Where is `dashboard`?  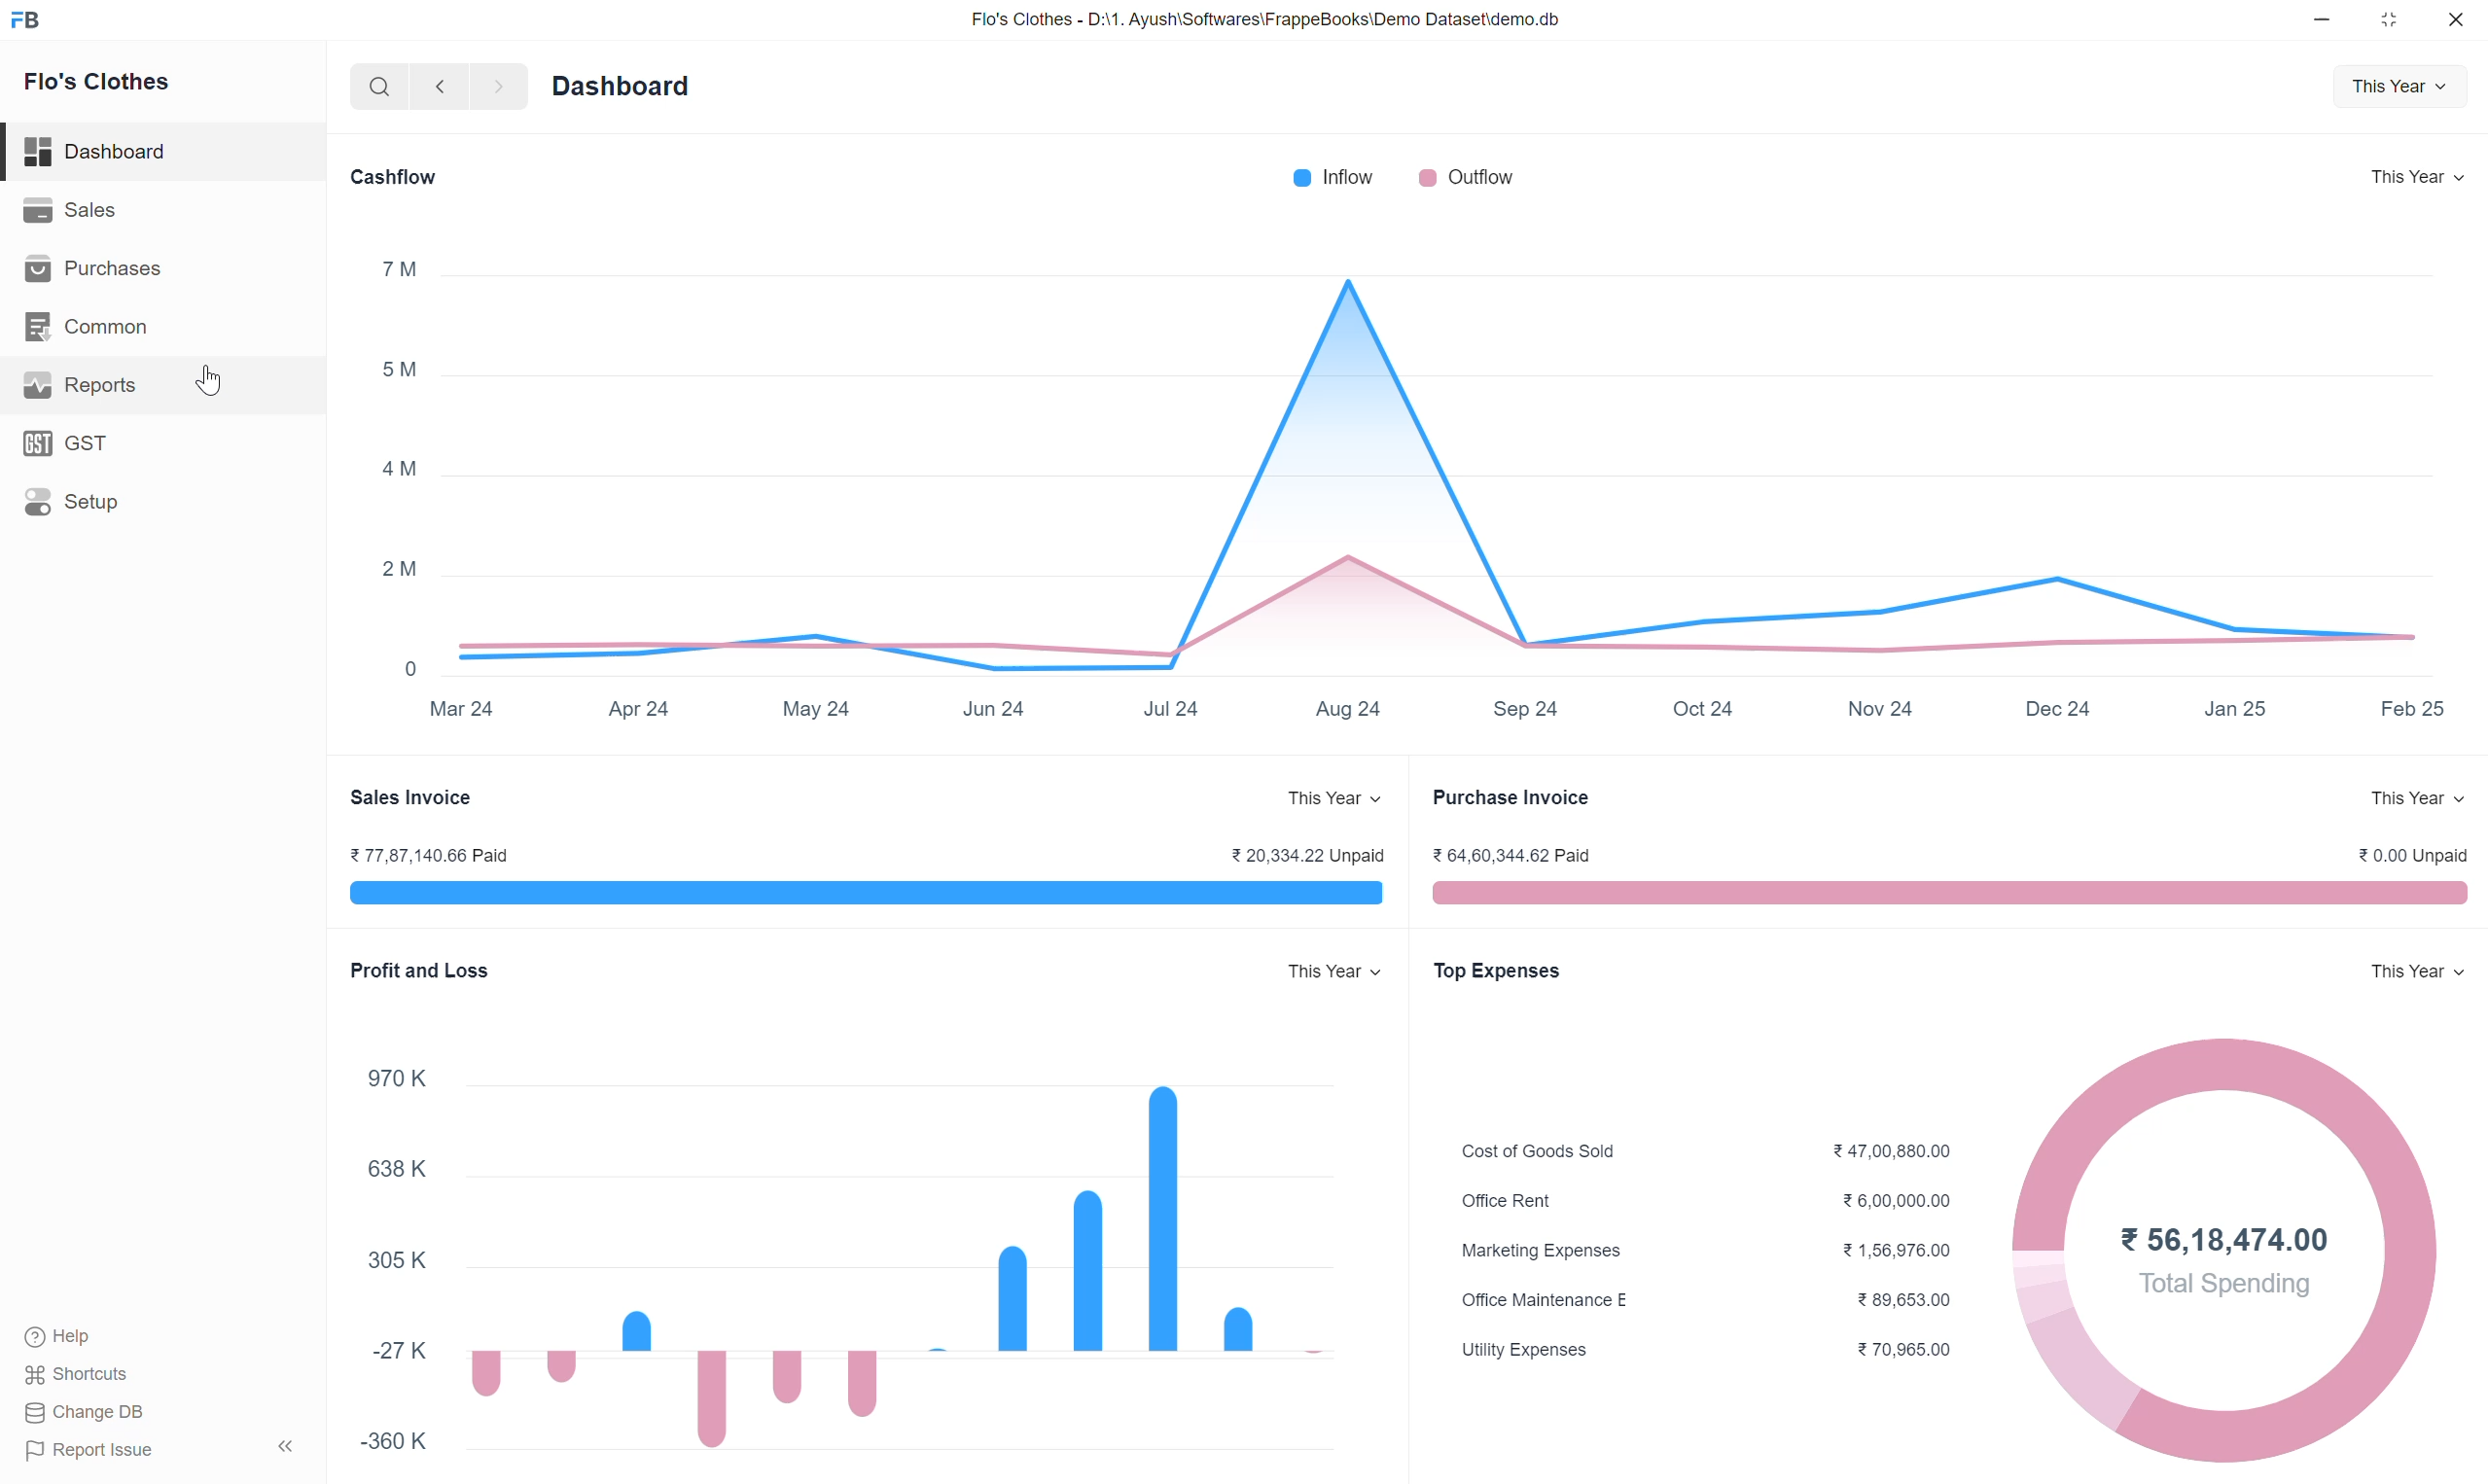
dashboard is located at coordinates (98, 152).